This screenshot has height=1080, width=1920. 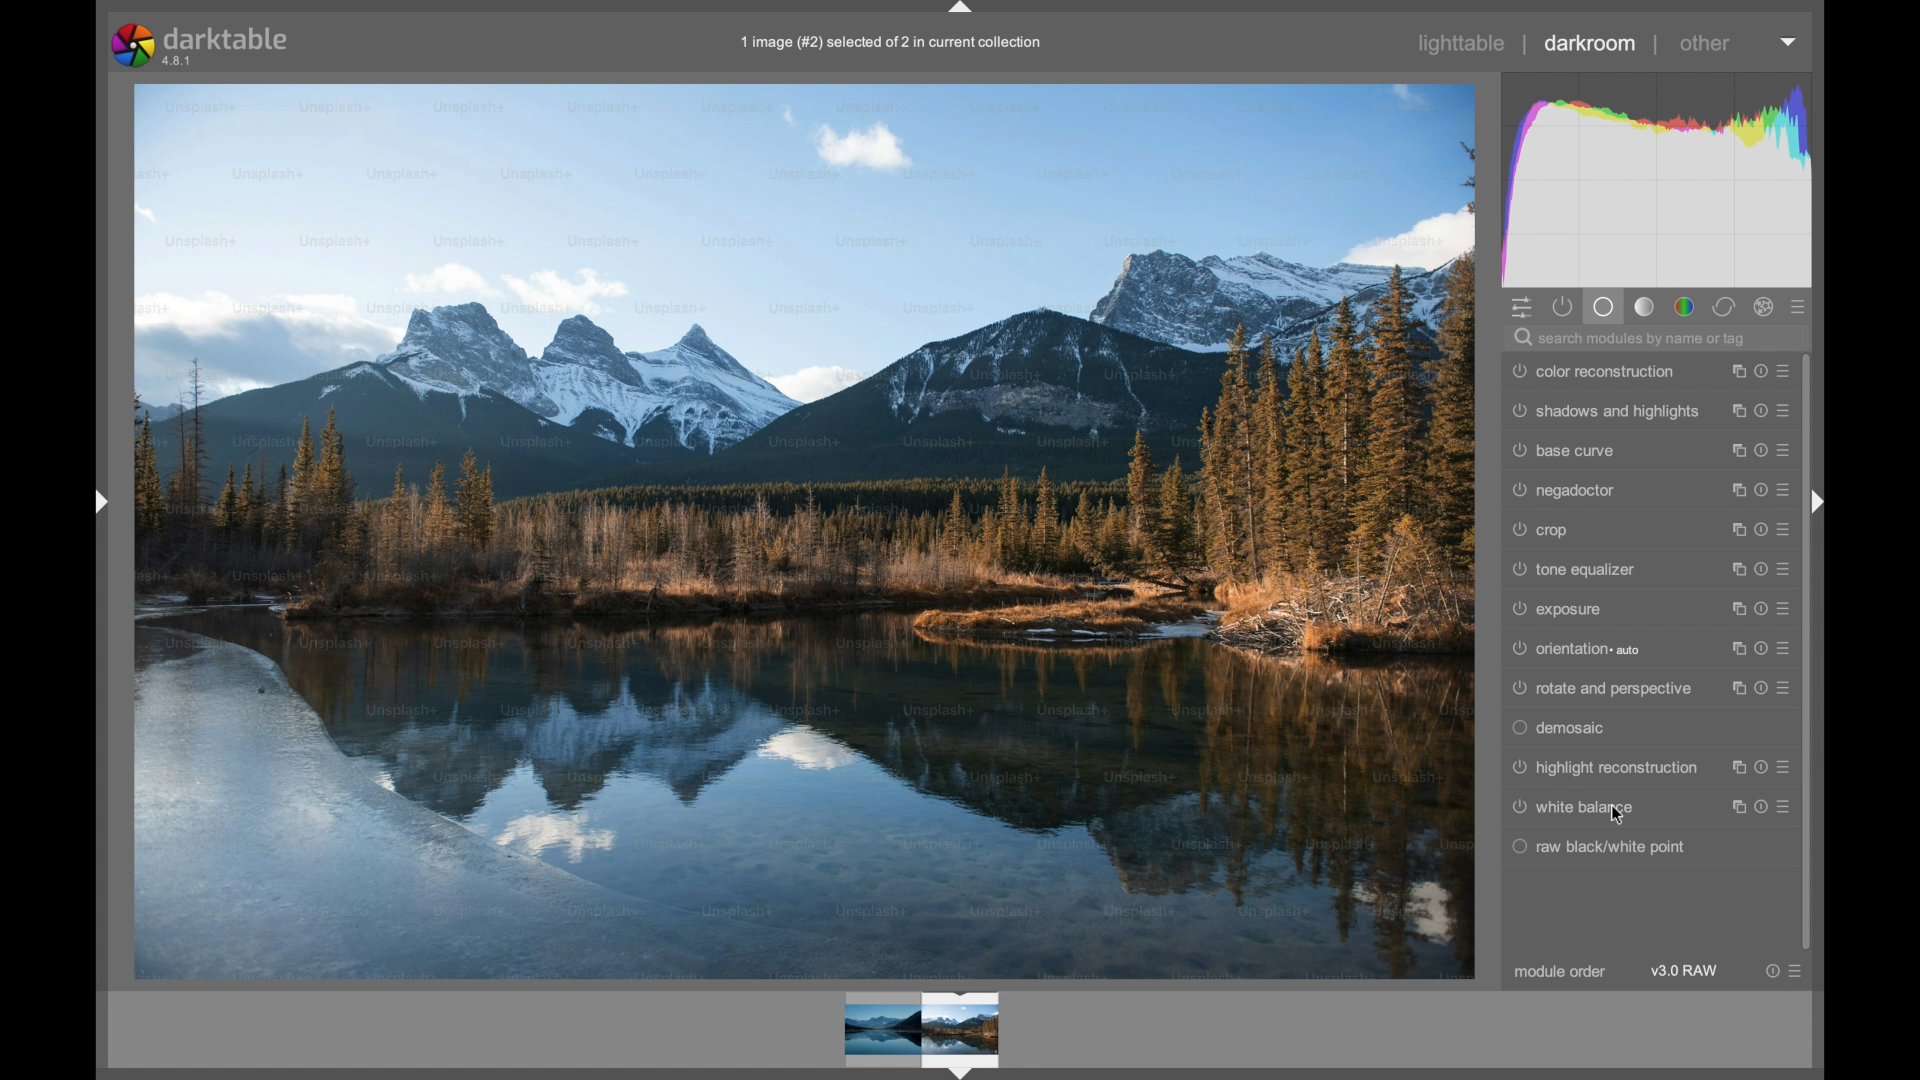 I want to click on instance, so click(x=1735, y=649).